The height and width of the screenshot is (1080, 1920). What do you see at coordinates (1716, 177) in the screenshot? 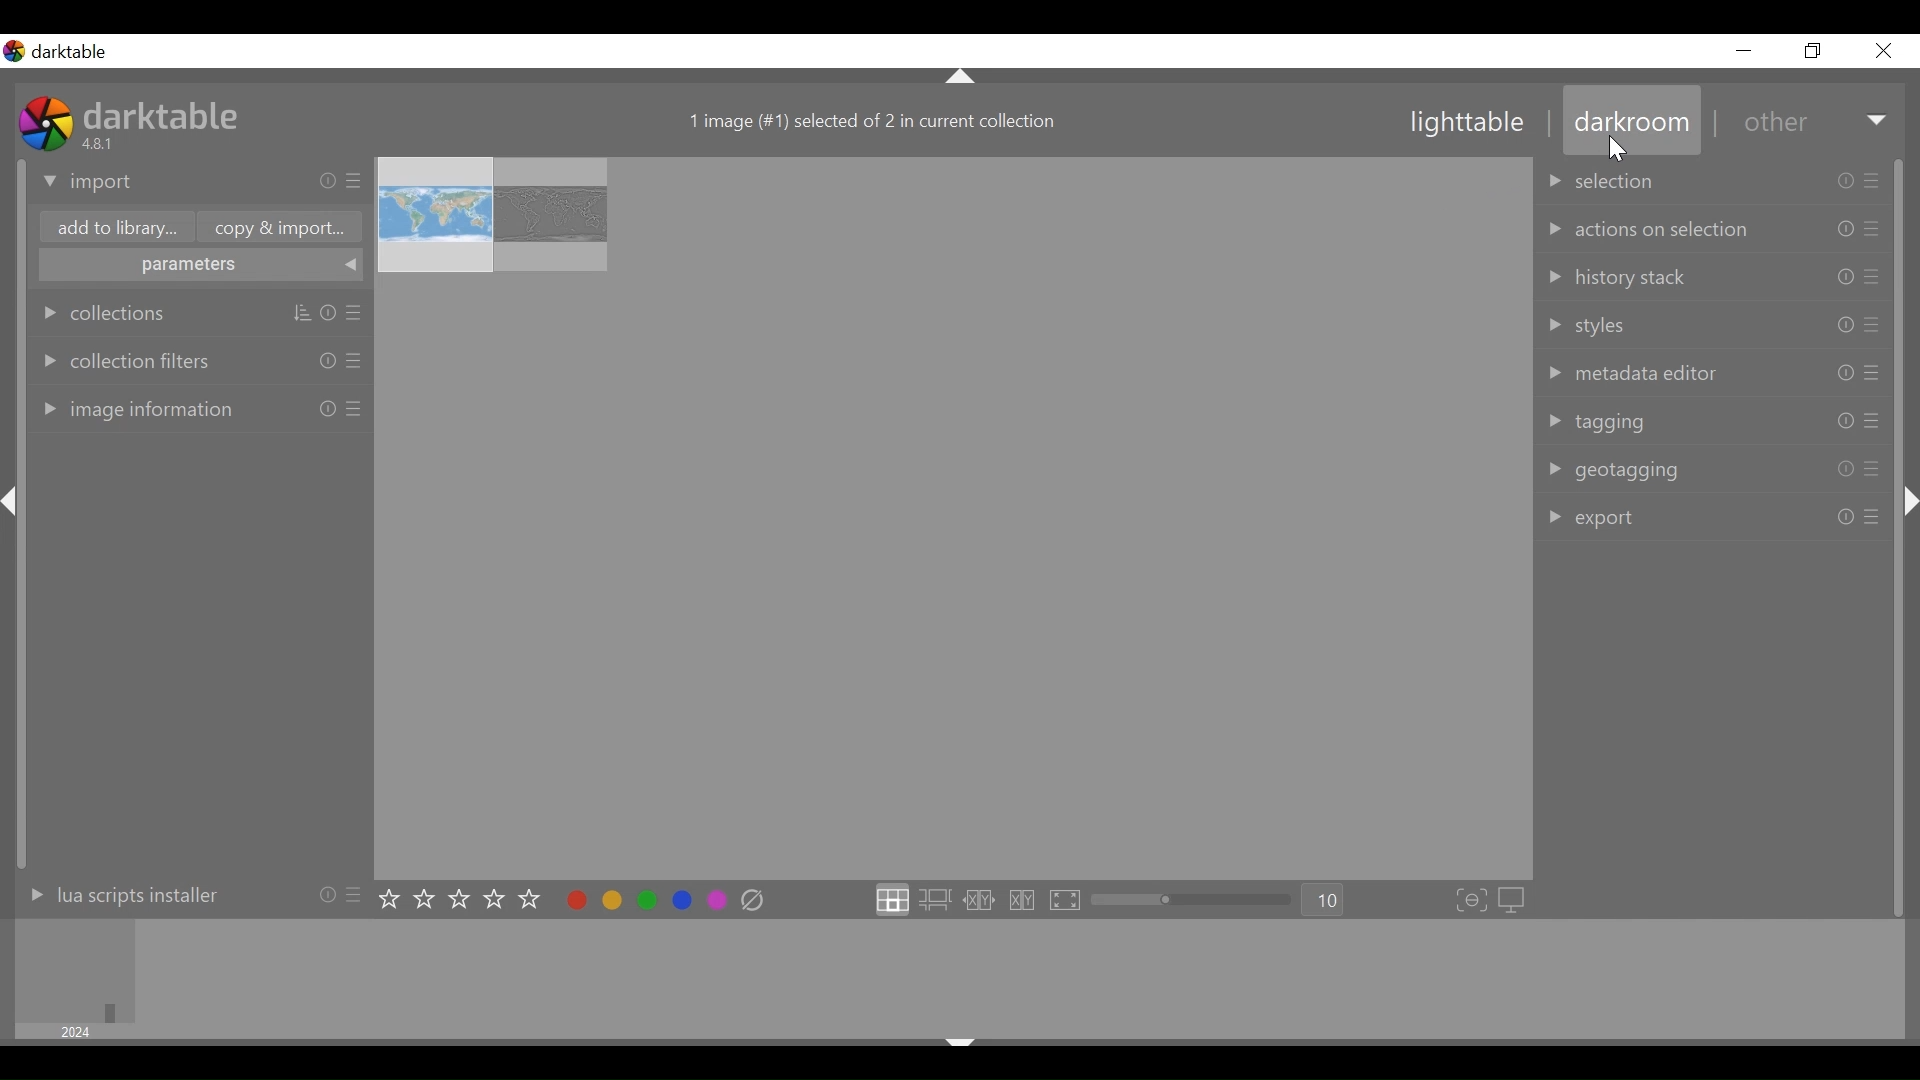
I see `selection` at bounding box center [1716, 177].